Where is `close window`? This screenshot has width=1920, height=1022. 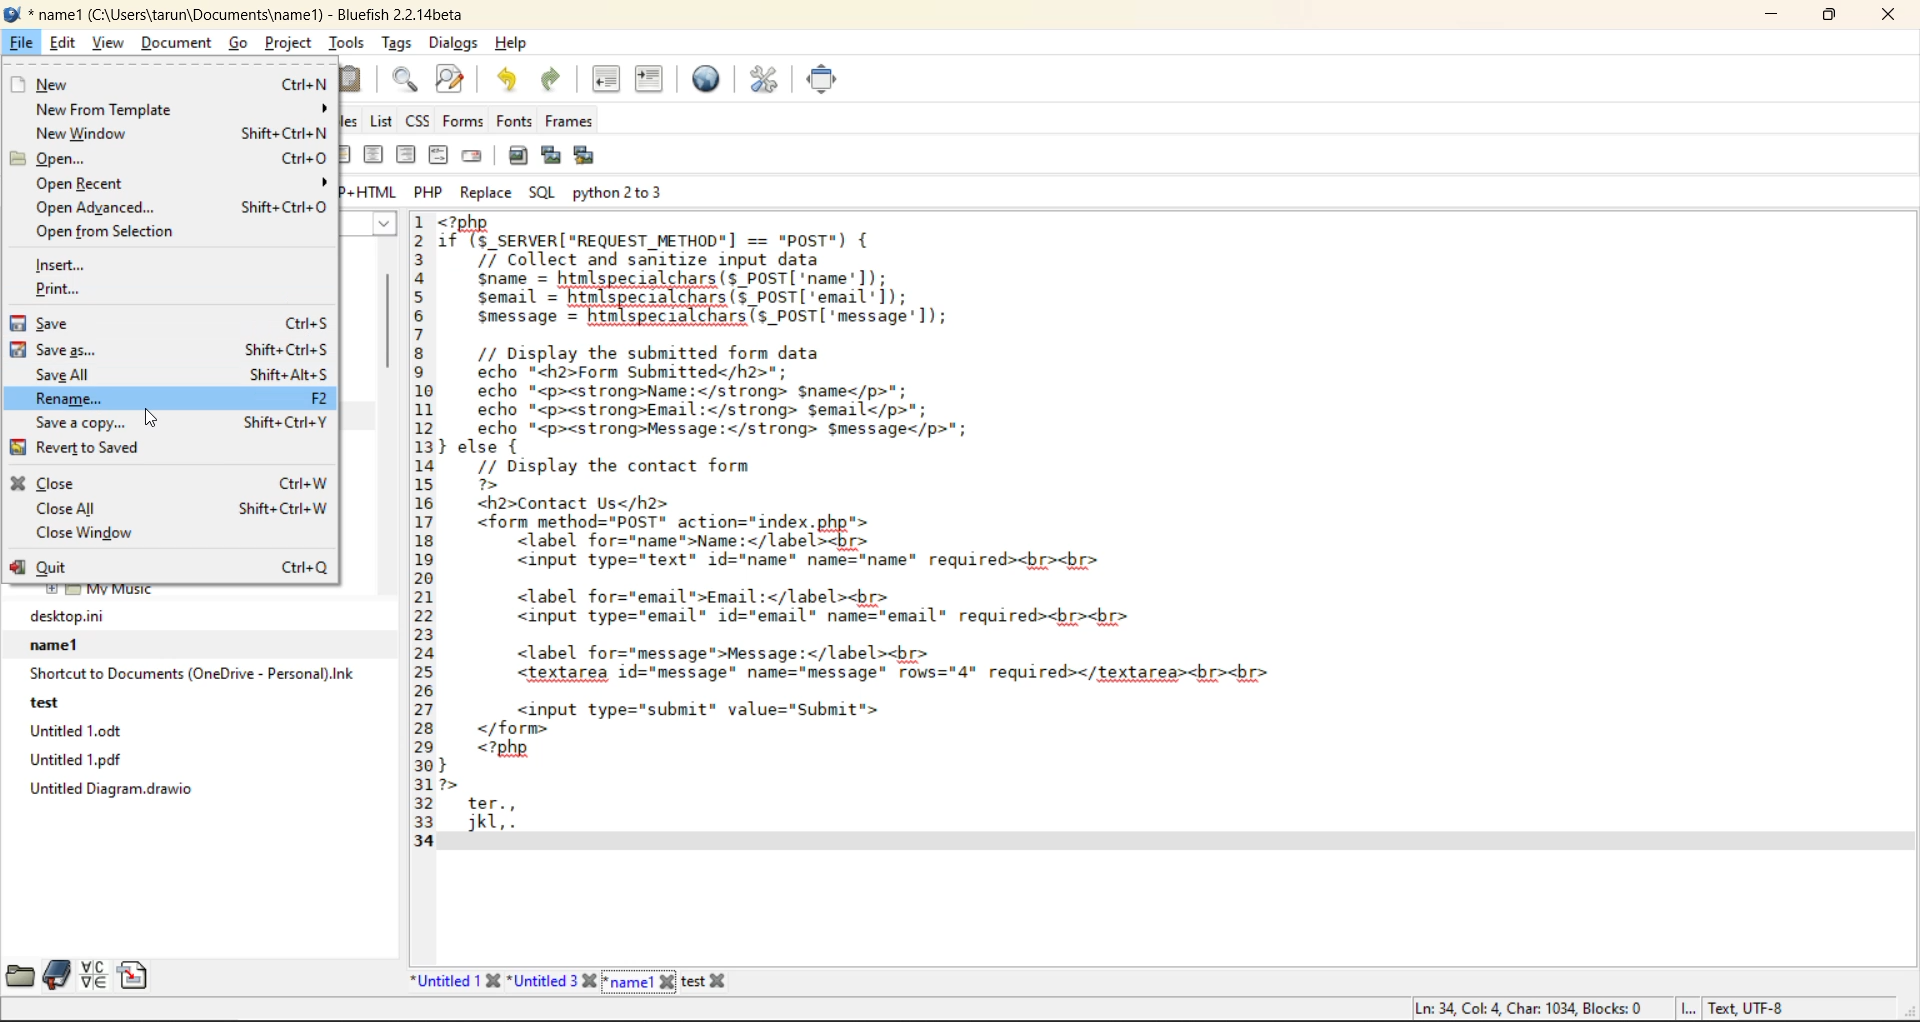 close window is located at coordinates (94, 534).